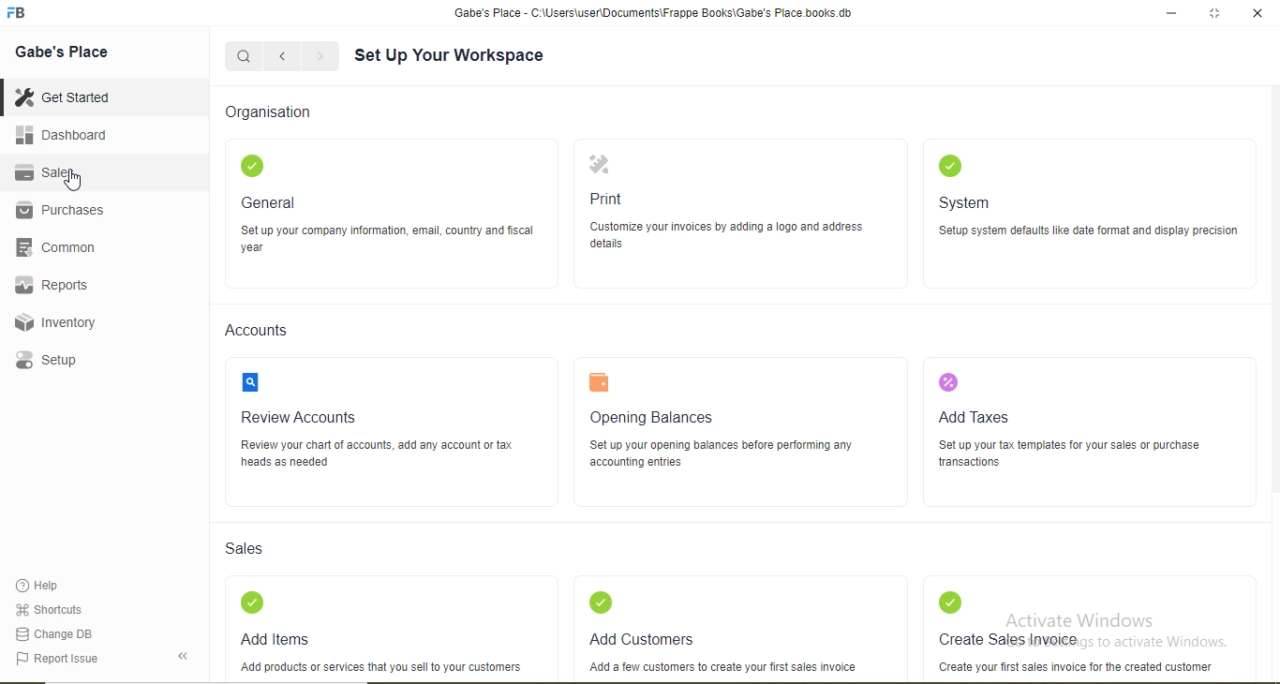 This screenshot has height=684, width=1280. I want to click on maximise, so click(1217, 11).